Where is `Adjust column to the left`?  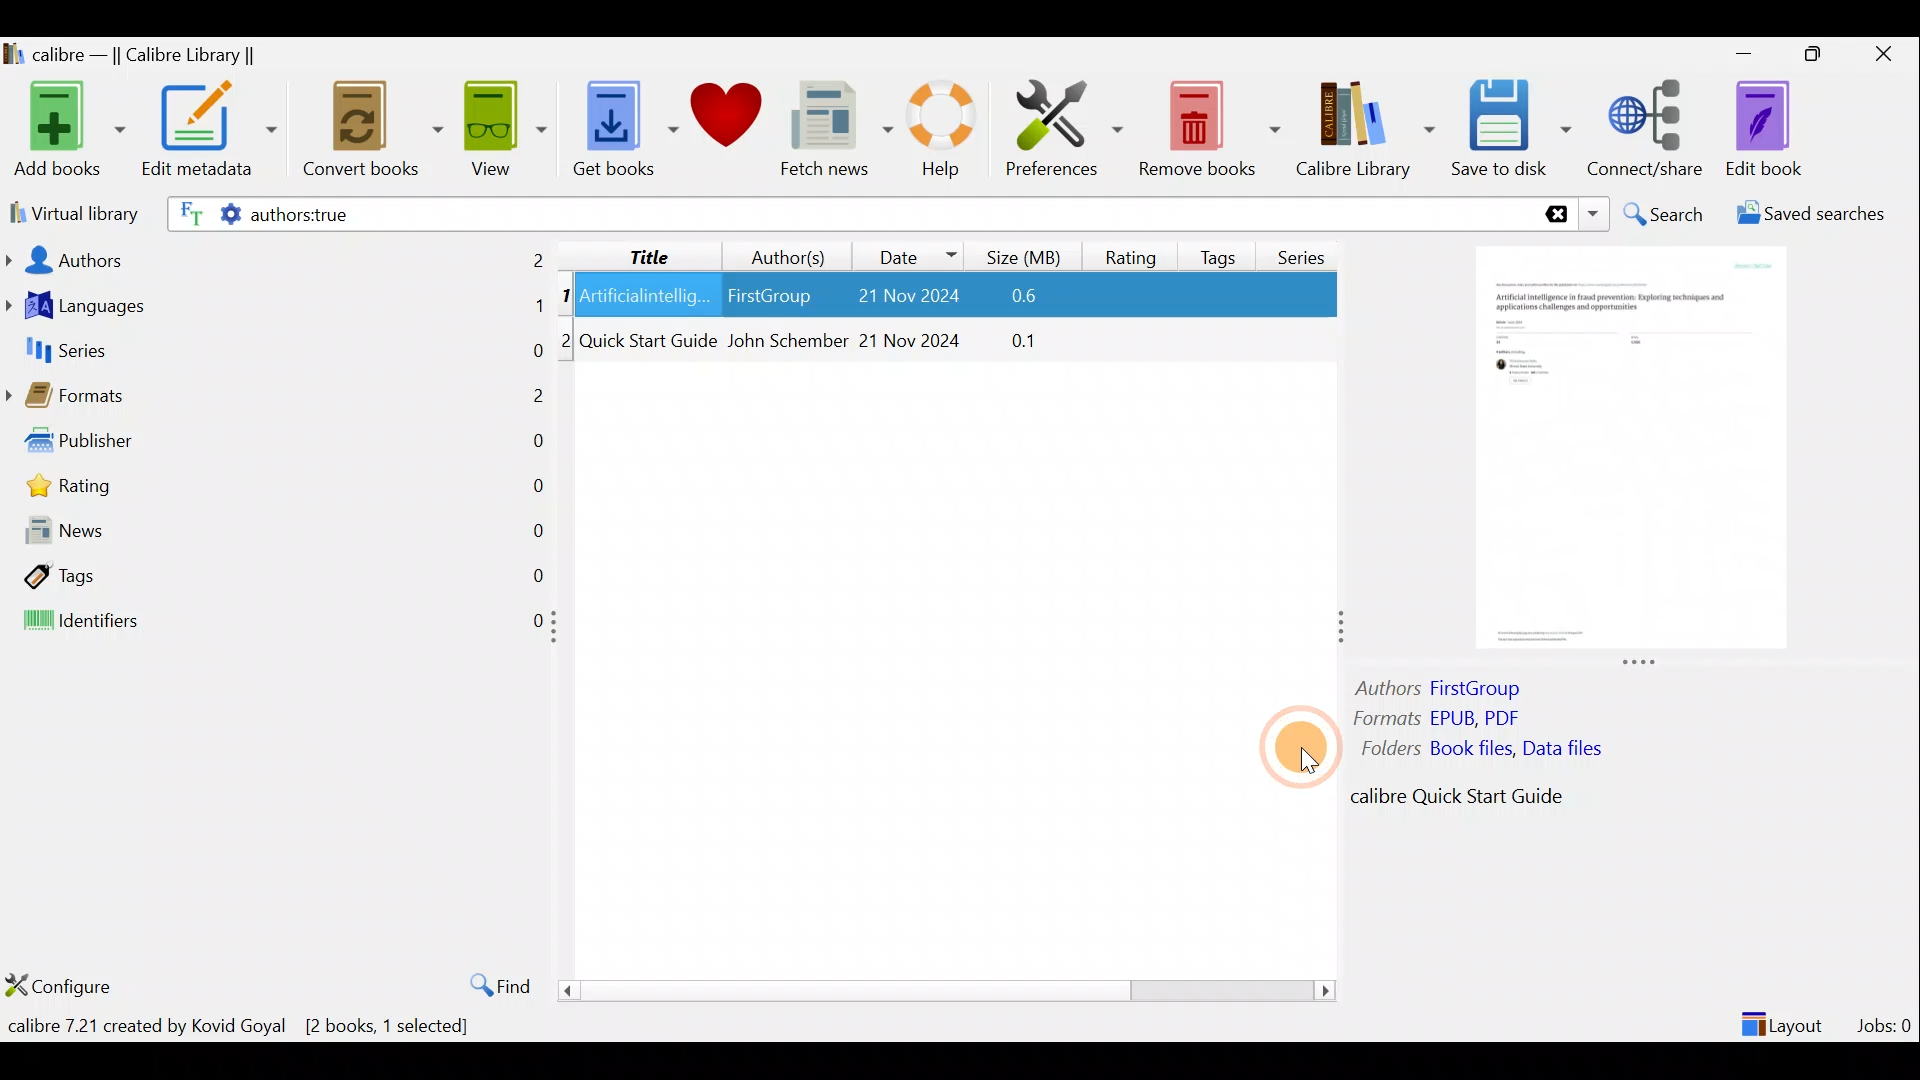 Adjust column to the left is located at coordinates (560, 633).